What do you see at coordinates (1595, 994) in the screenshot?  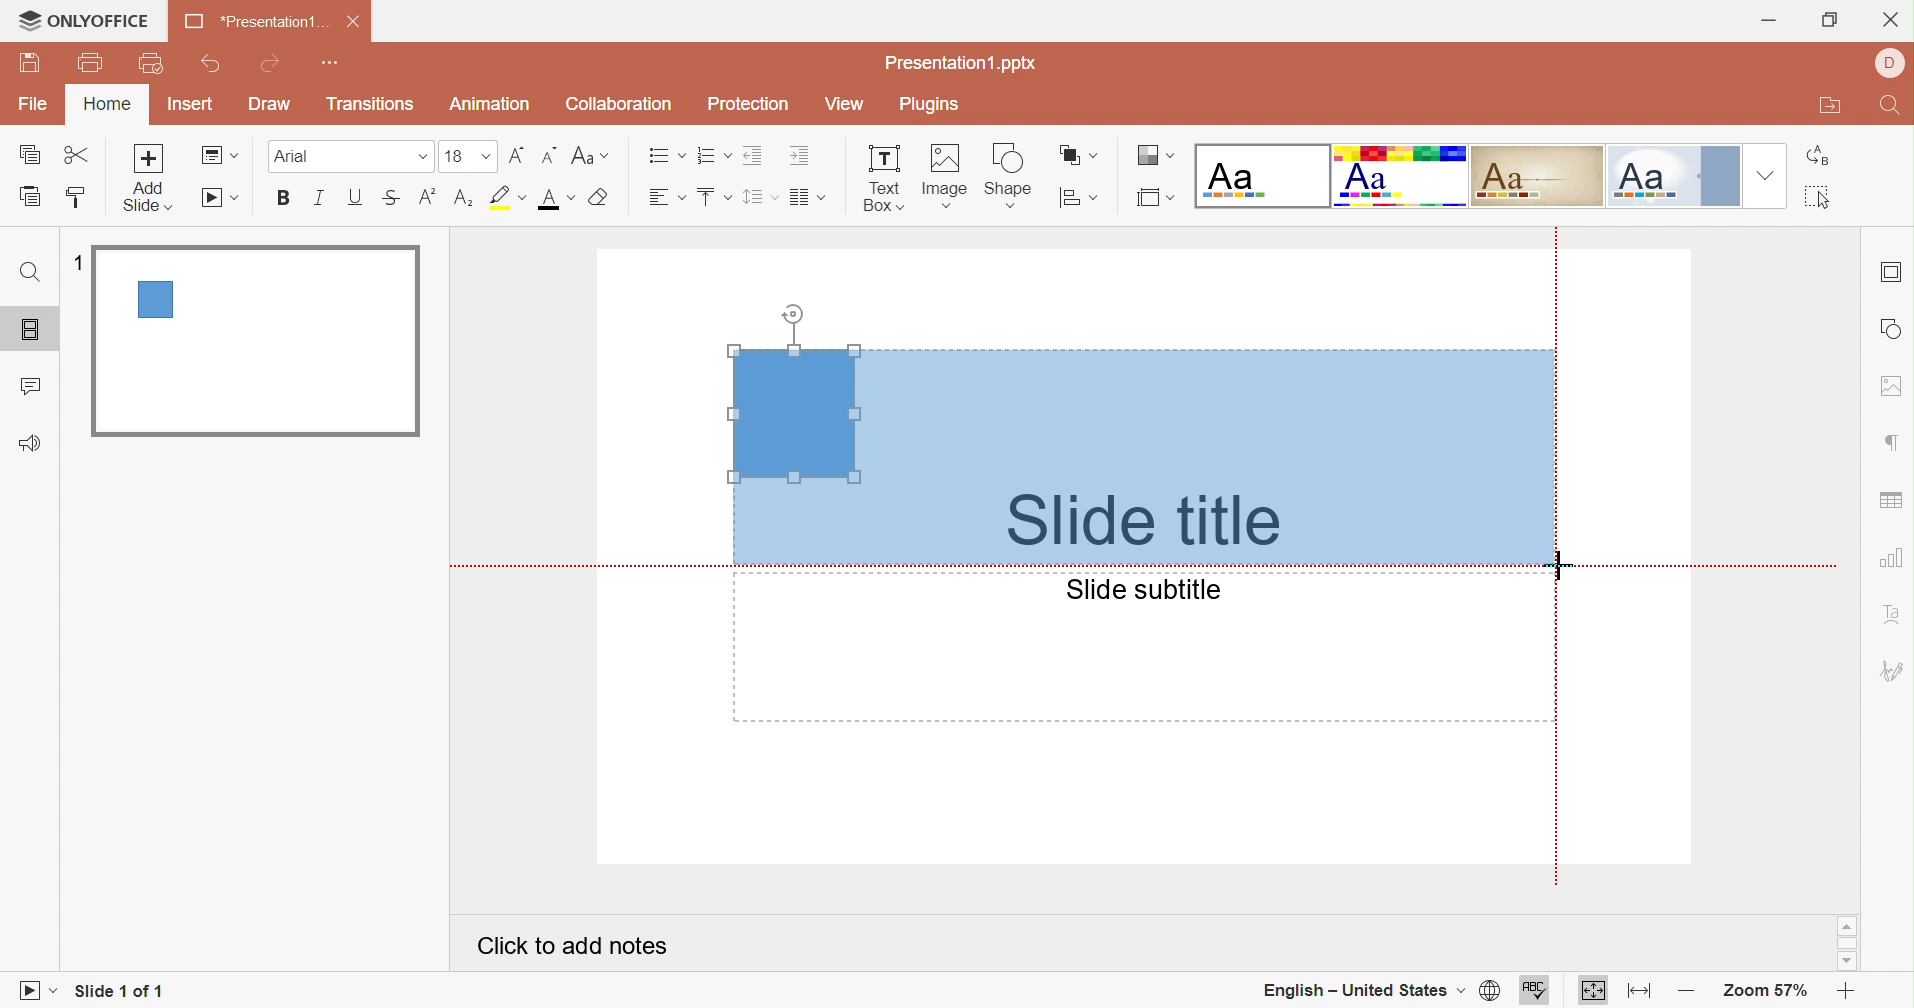 I see `Fit to slide` at bounding box center [1595, 994].